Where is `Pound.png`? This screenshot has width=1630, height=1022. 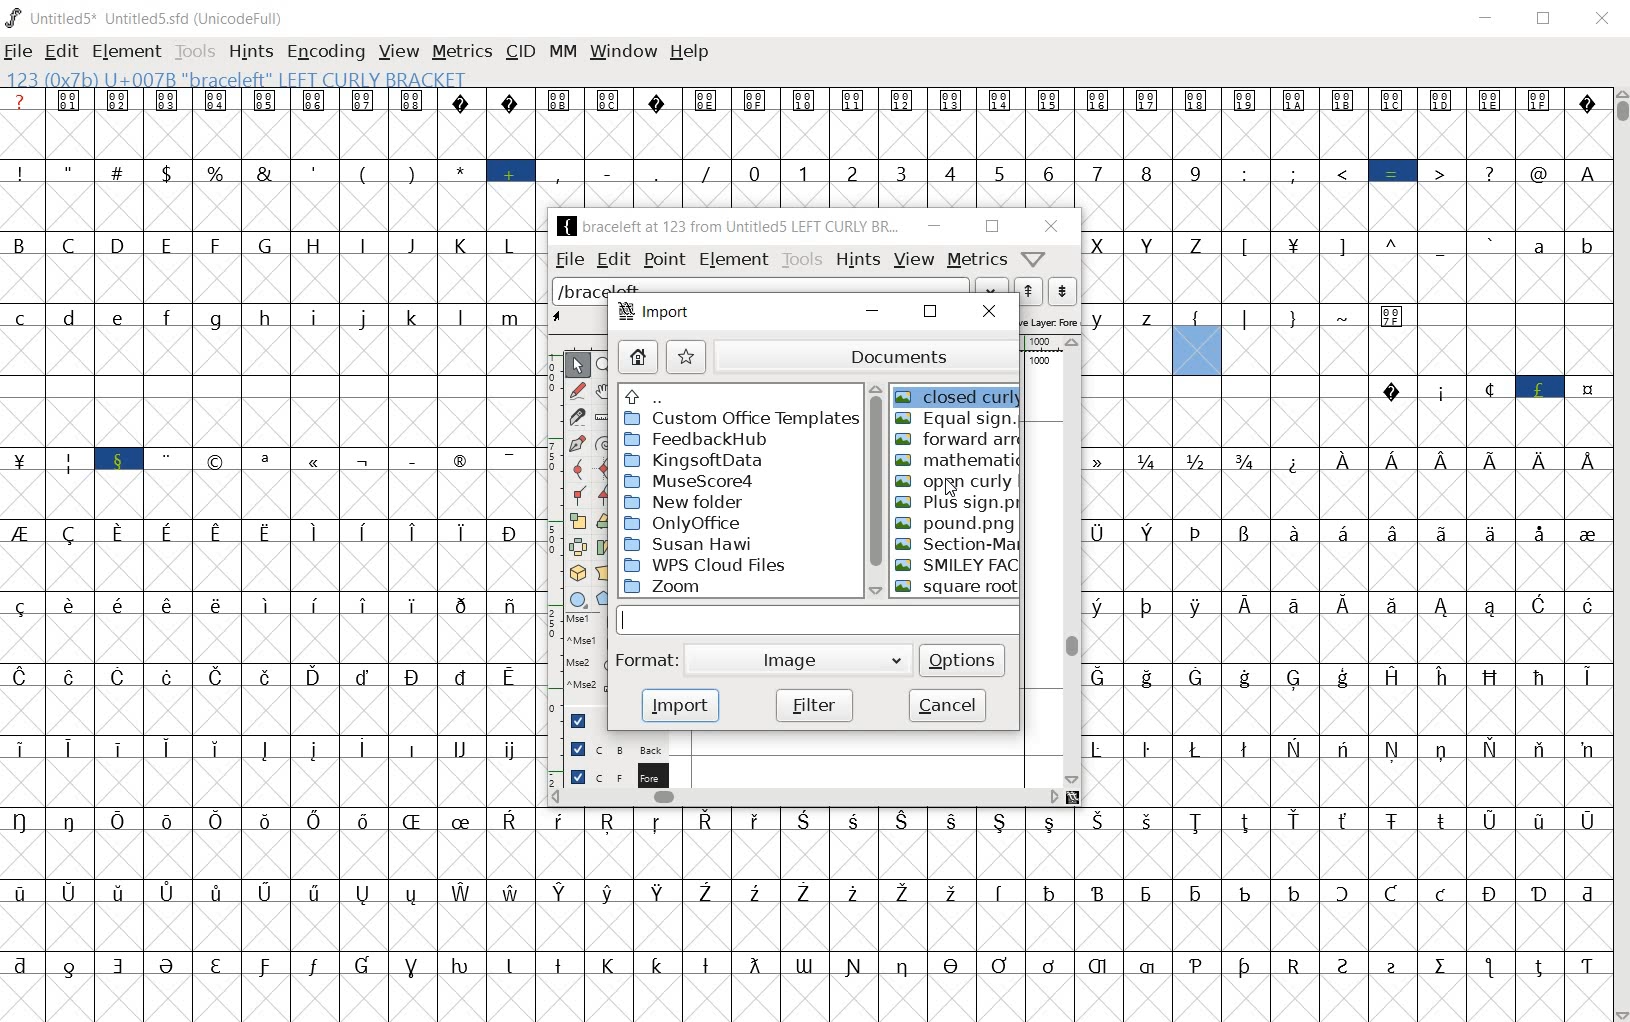 Pound.png is located at coordinates (959, 523).